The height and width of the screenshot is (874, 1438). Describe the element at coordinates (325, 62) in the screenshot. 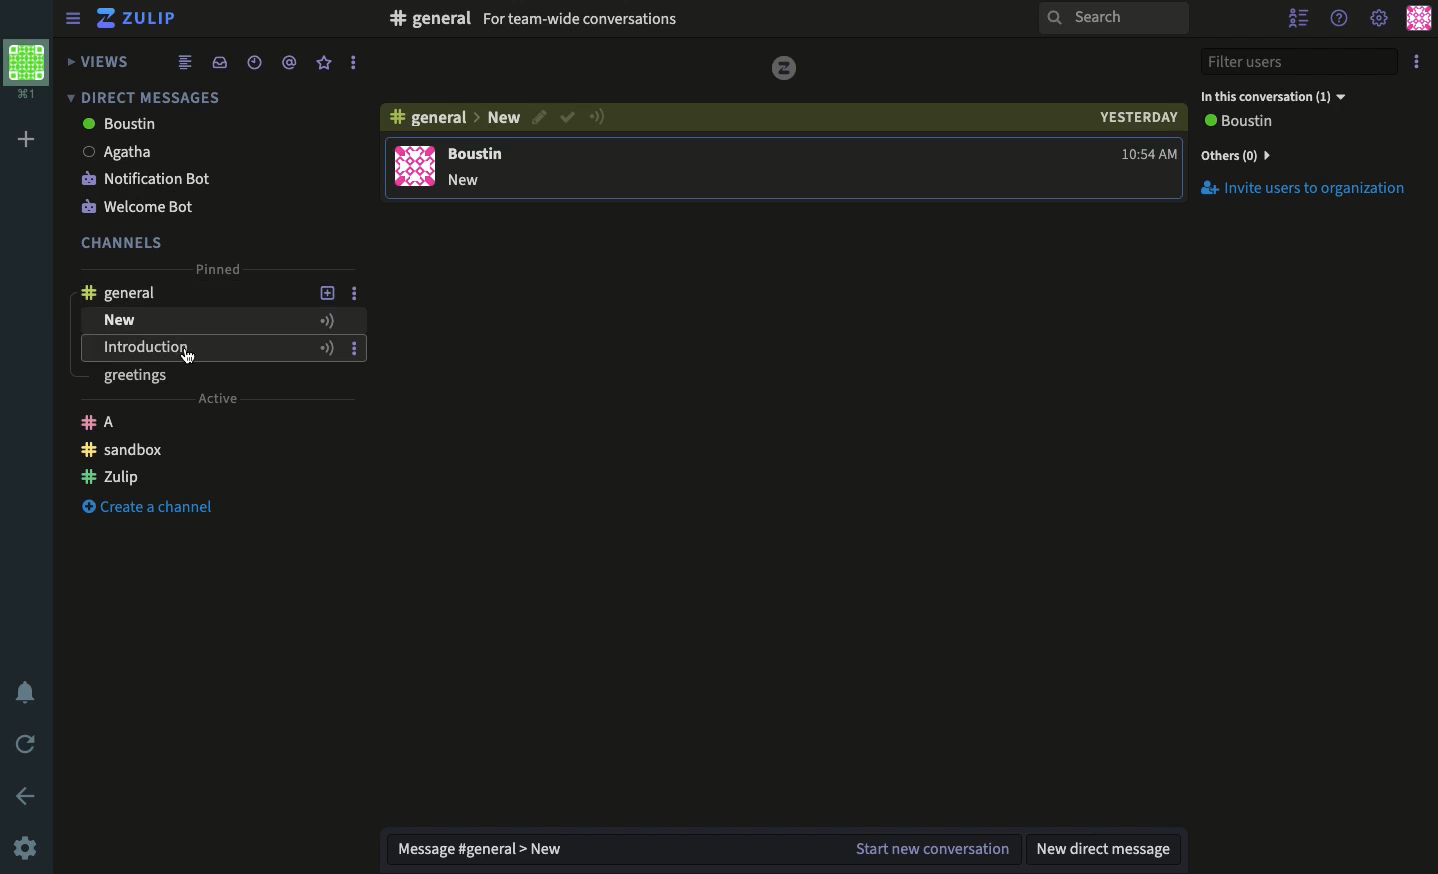

I see `Favorite` at that location.